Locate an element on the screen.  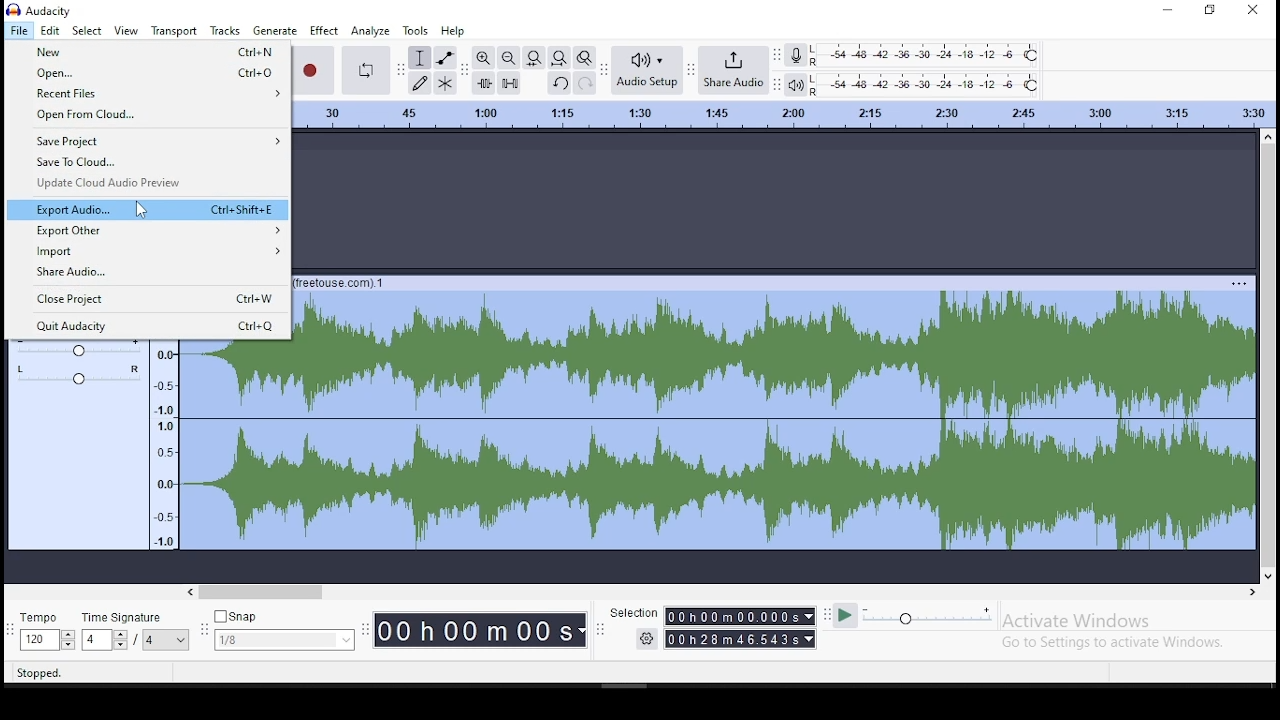
audio track is located at coordinates (239, 446).